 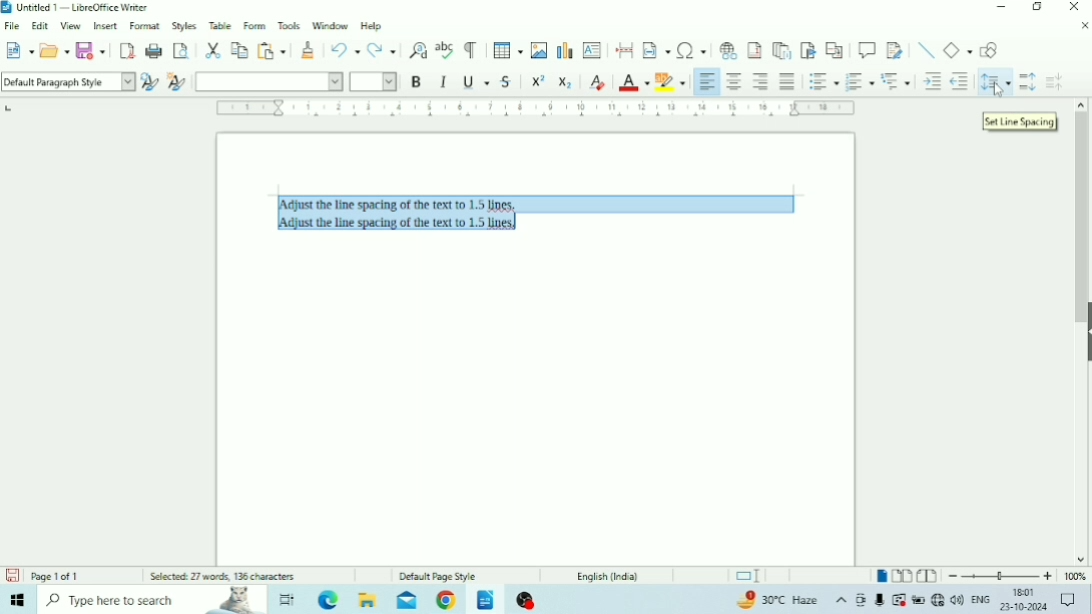 I want to click on Tools, so click(x=291, y=24).